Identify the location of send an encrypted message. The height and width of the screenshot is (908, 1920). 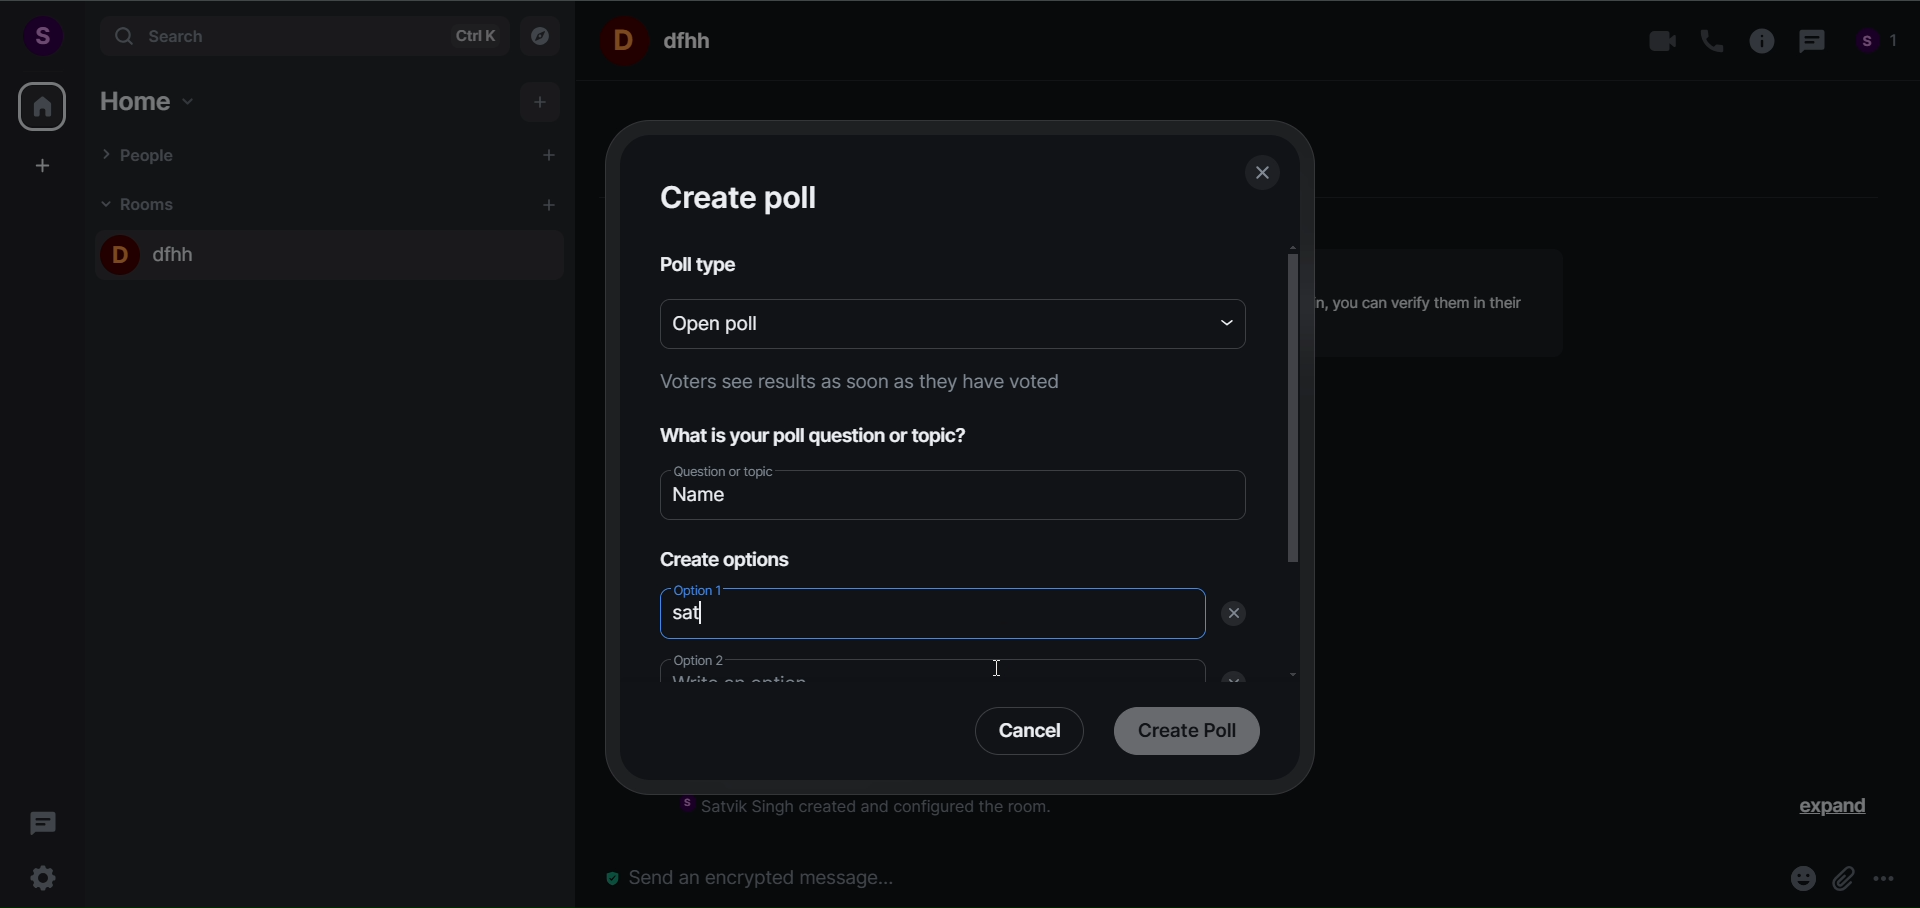
(760, 877).